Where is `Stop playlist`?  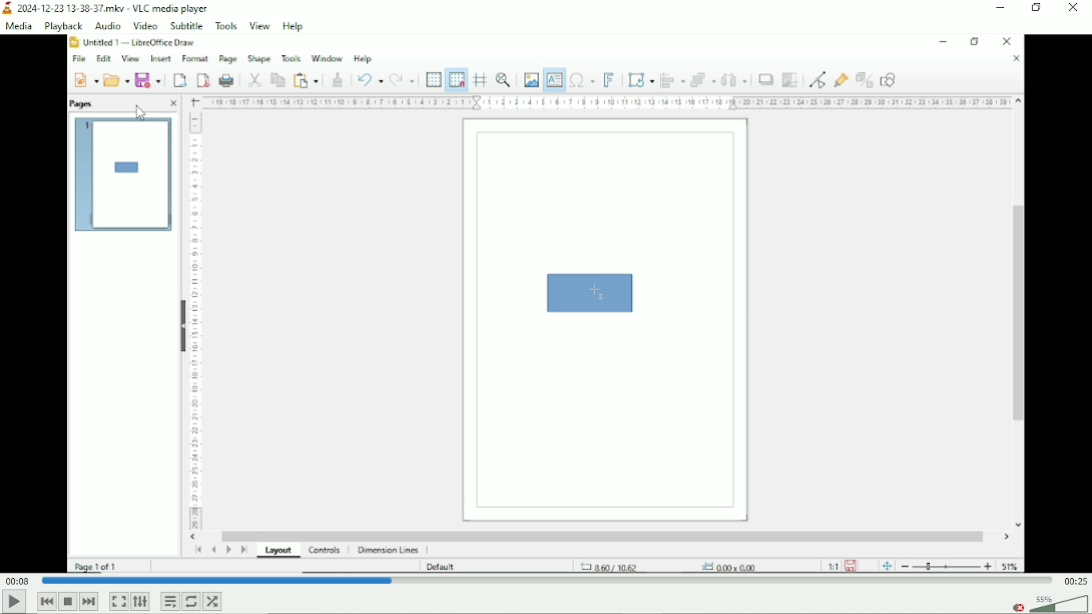
Stop playlist is located at coordinates (68, 601).